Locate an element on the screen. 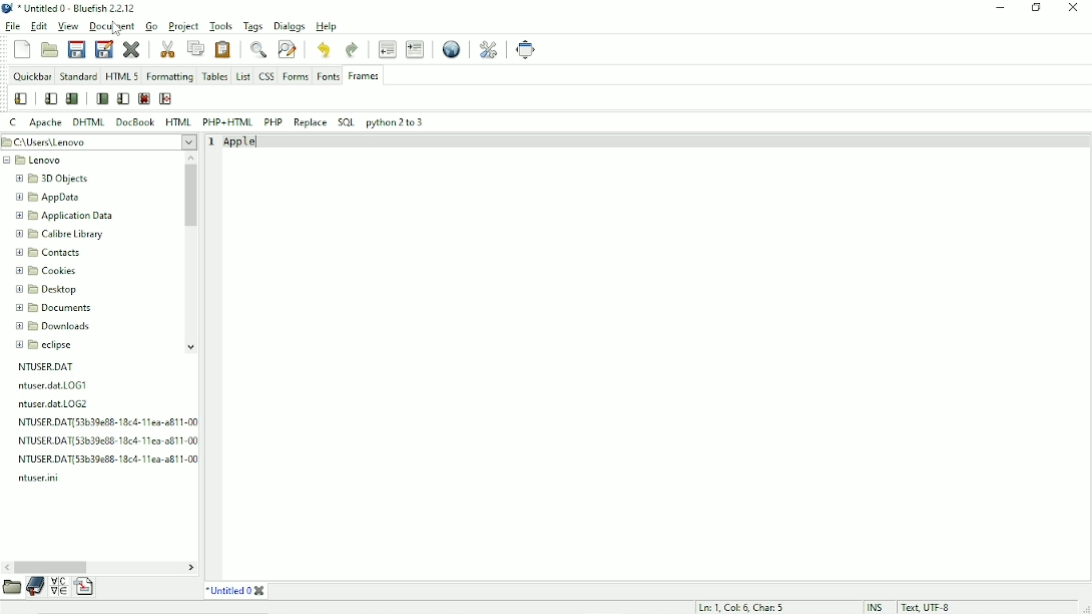 The height and width of the screenshot is (614, 1092). C is located at coordinates (14, 122).